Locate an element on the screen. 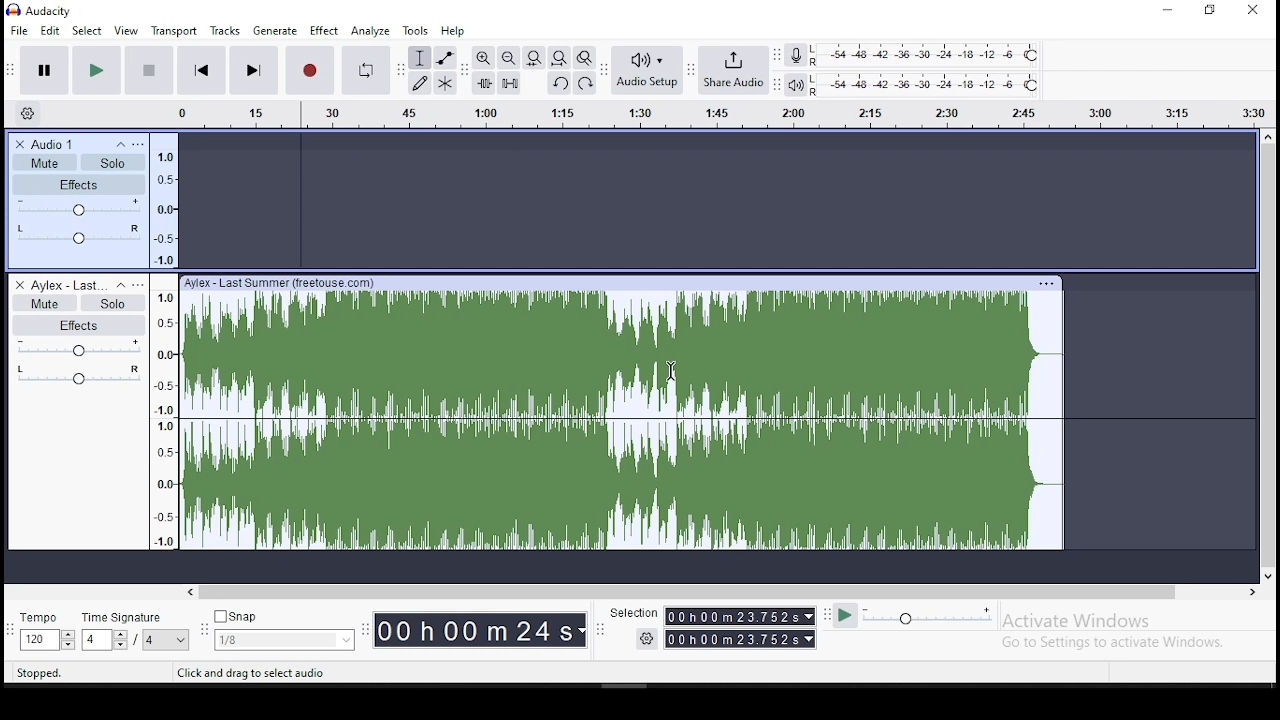 Image resolution: width=1280 pixels, height=720 pixels. stop recording is located at coordinates (308, 70).